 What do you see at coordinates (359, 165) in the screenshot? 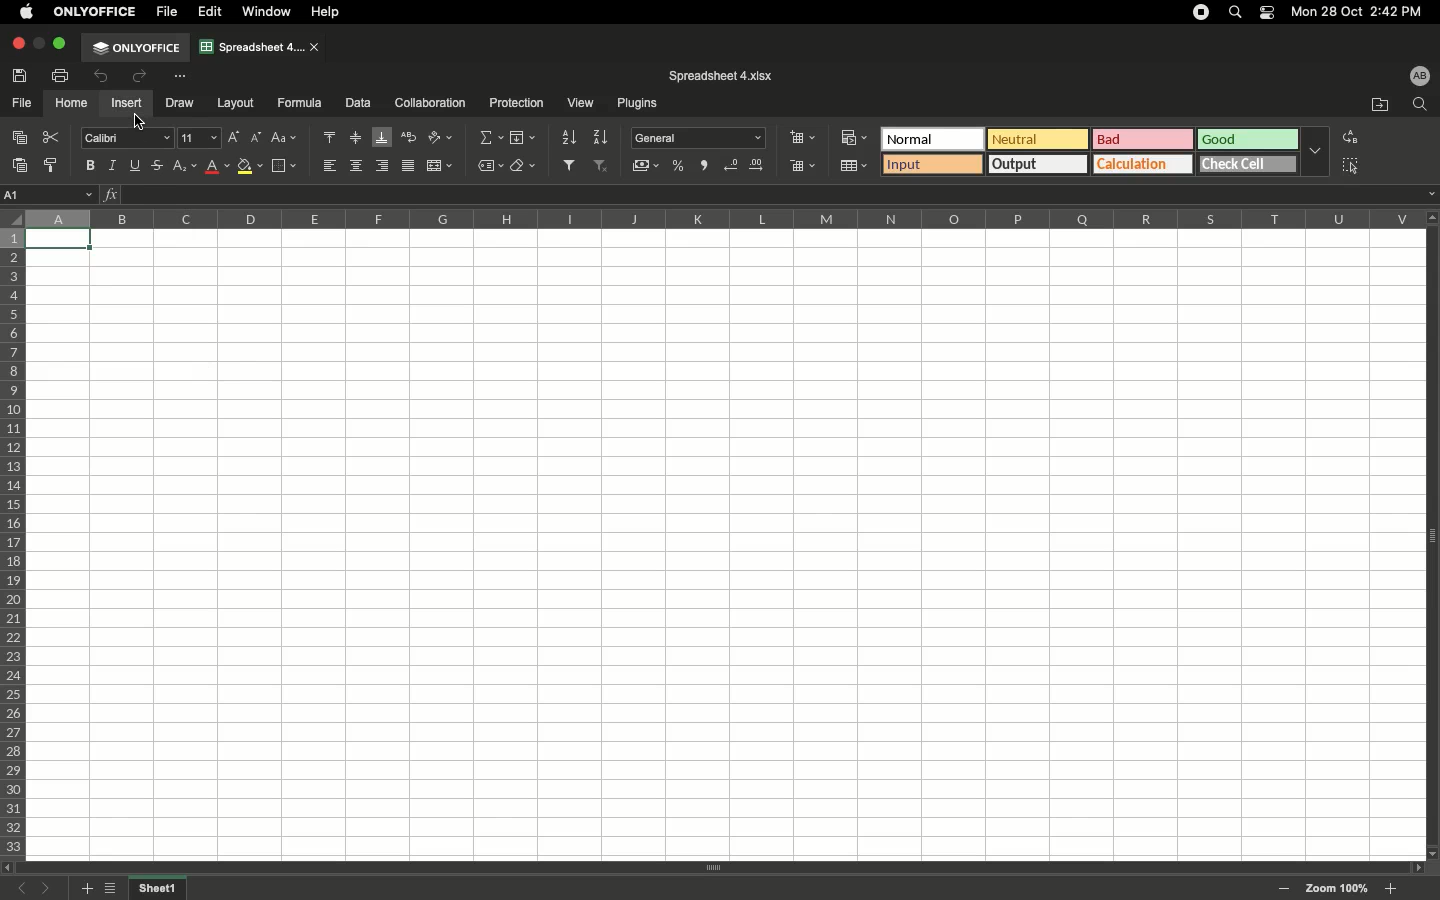
I see `Align center` at bounding box center [359, 165].